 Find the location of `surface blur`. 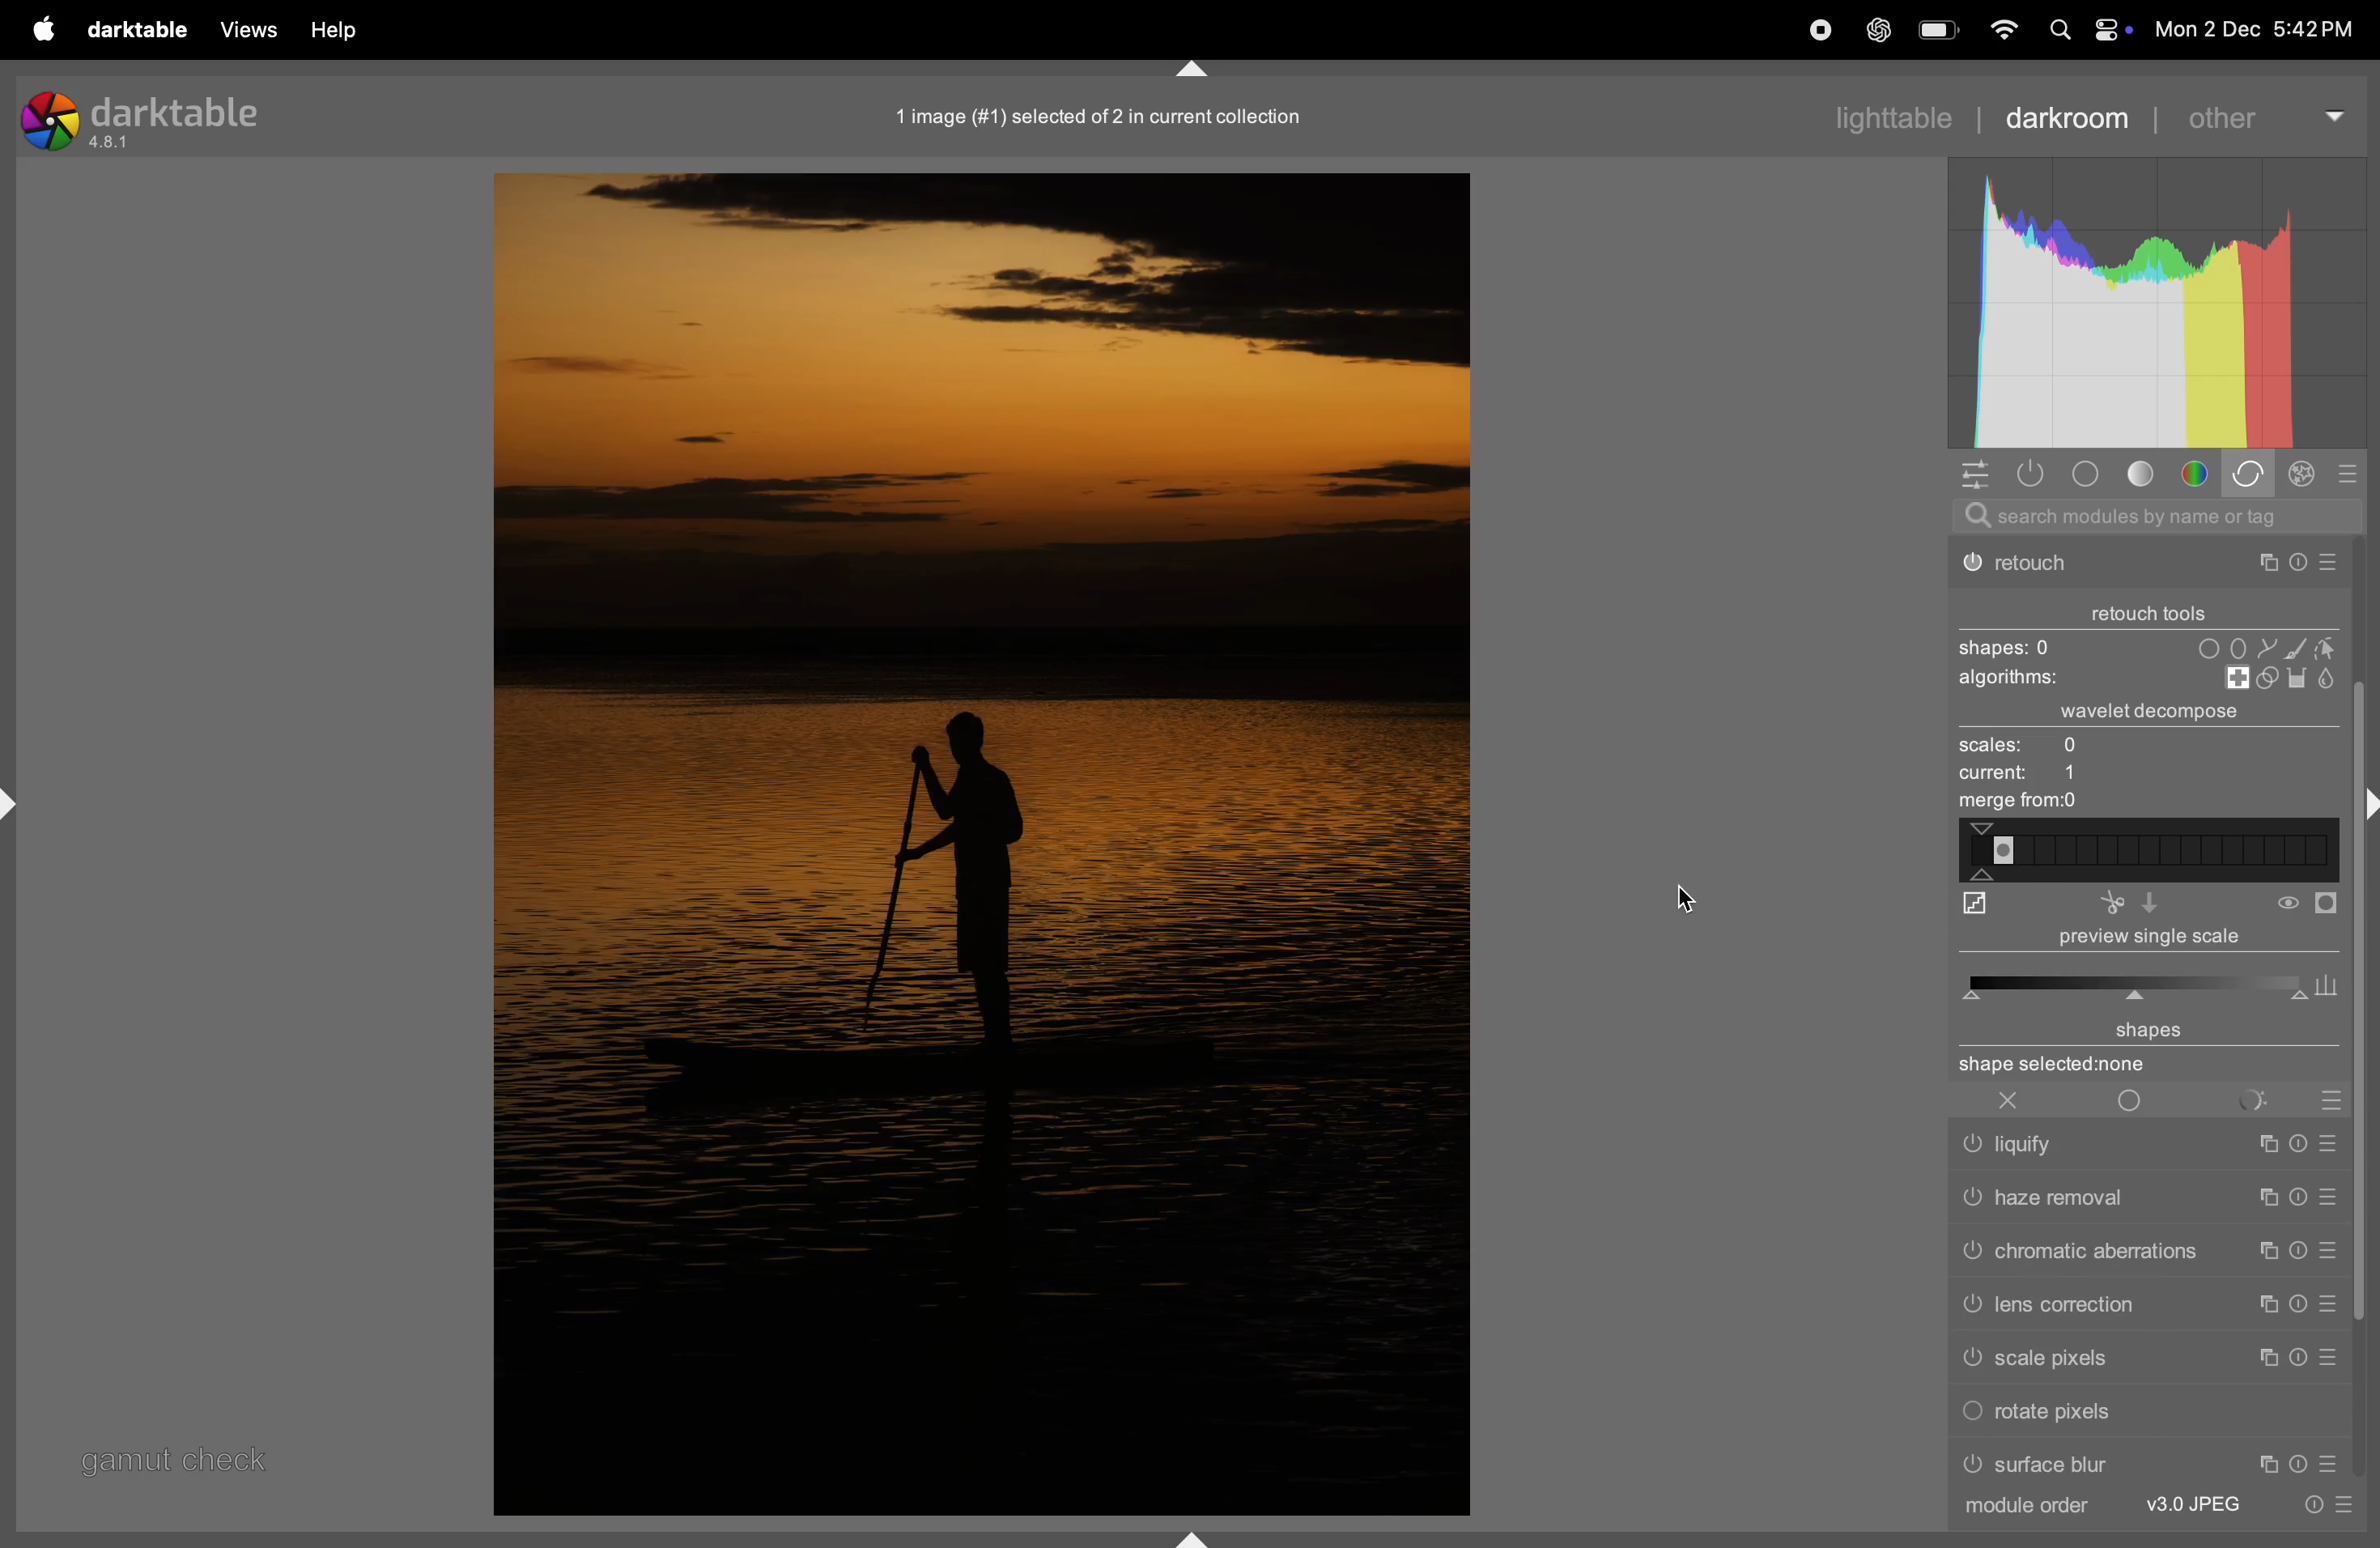

surface blur is located at coordinates (2152, 1465).